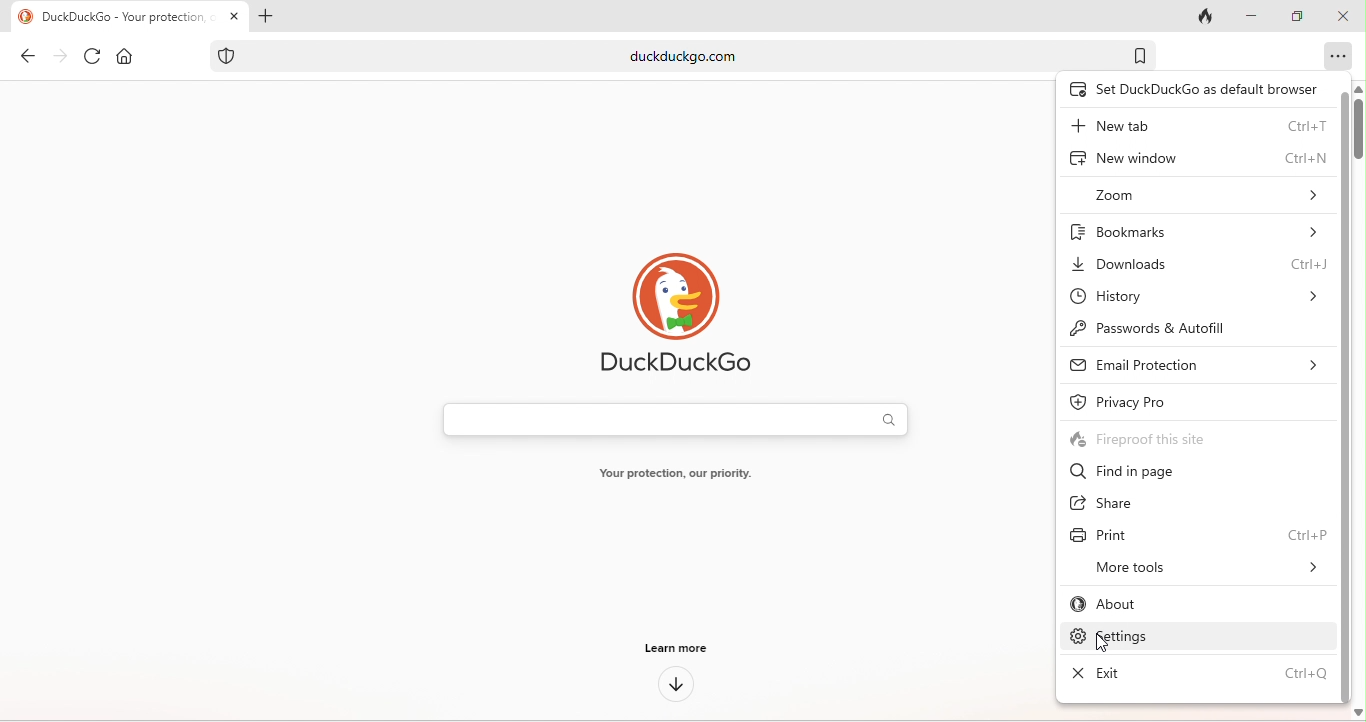  I want to click on close tab and clear data, so click(1202, 15).